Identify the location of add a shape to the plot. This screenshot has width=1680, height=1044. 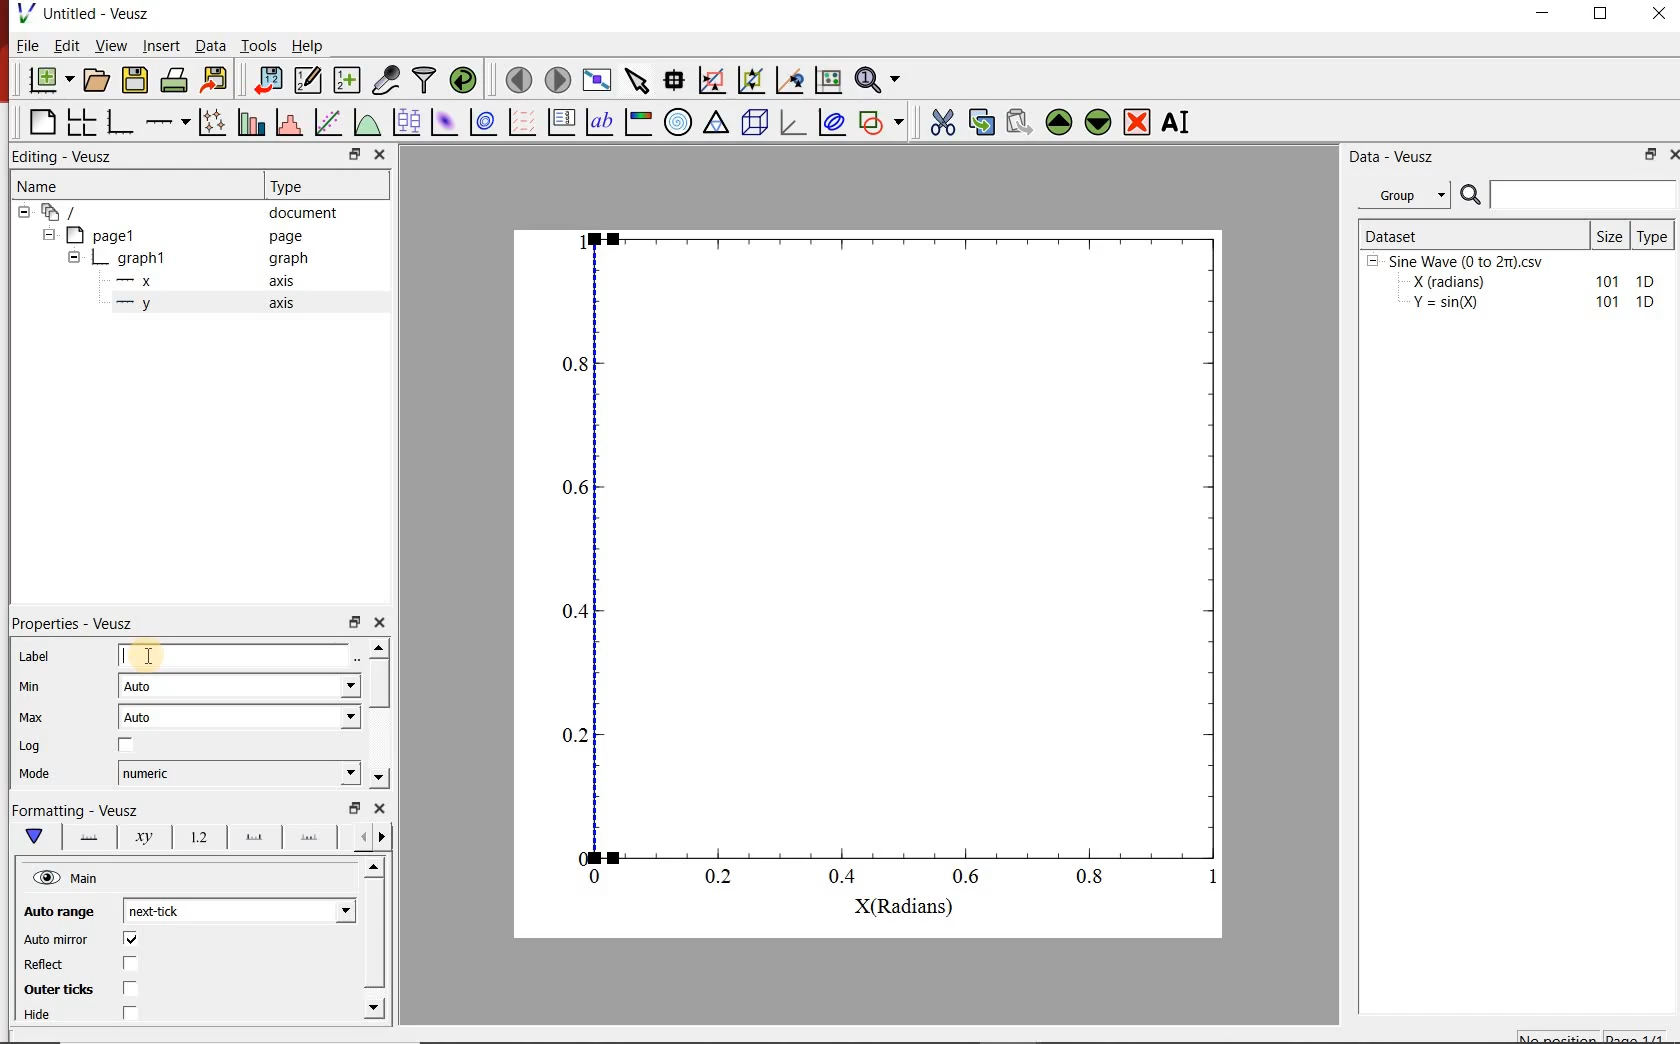
(885, 121).